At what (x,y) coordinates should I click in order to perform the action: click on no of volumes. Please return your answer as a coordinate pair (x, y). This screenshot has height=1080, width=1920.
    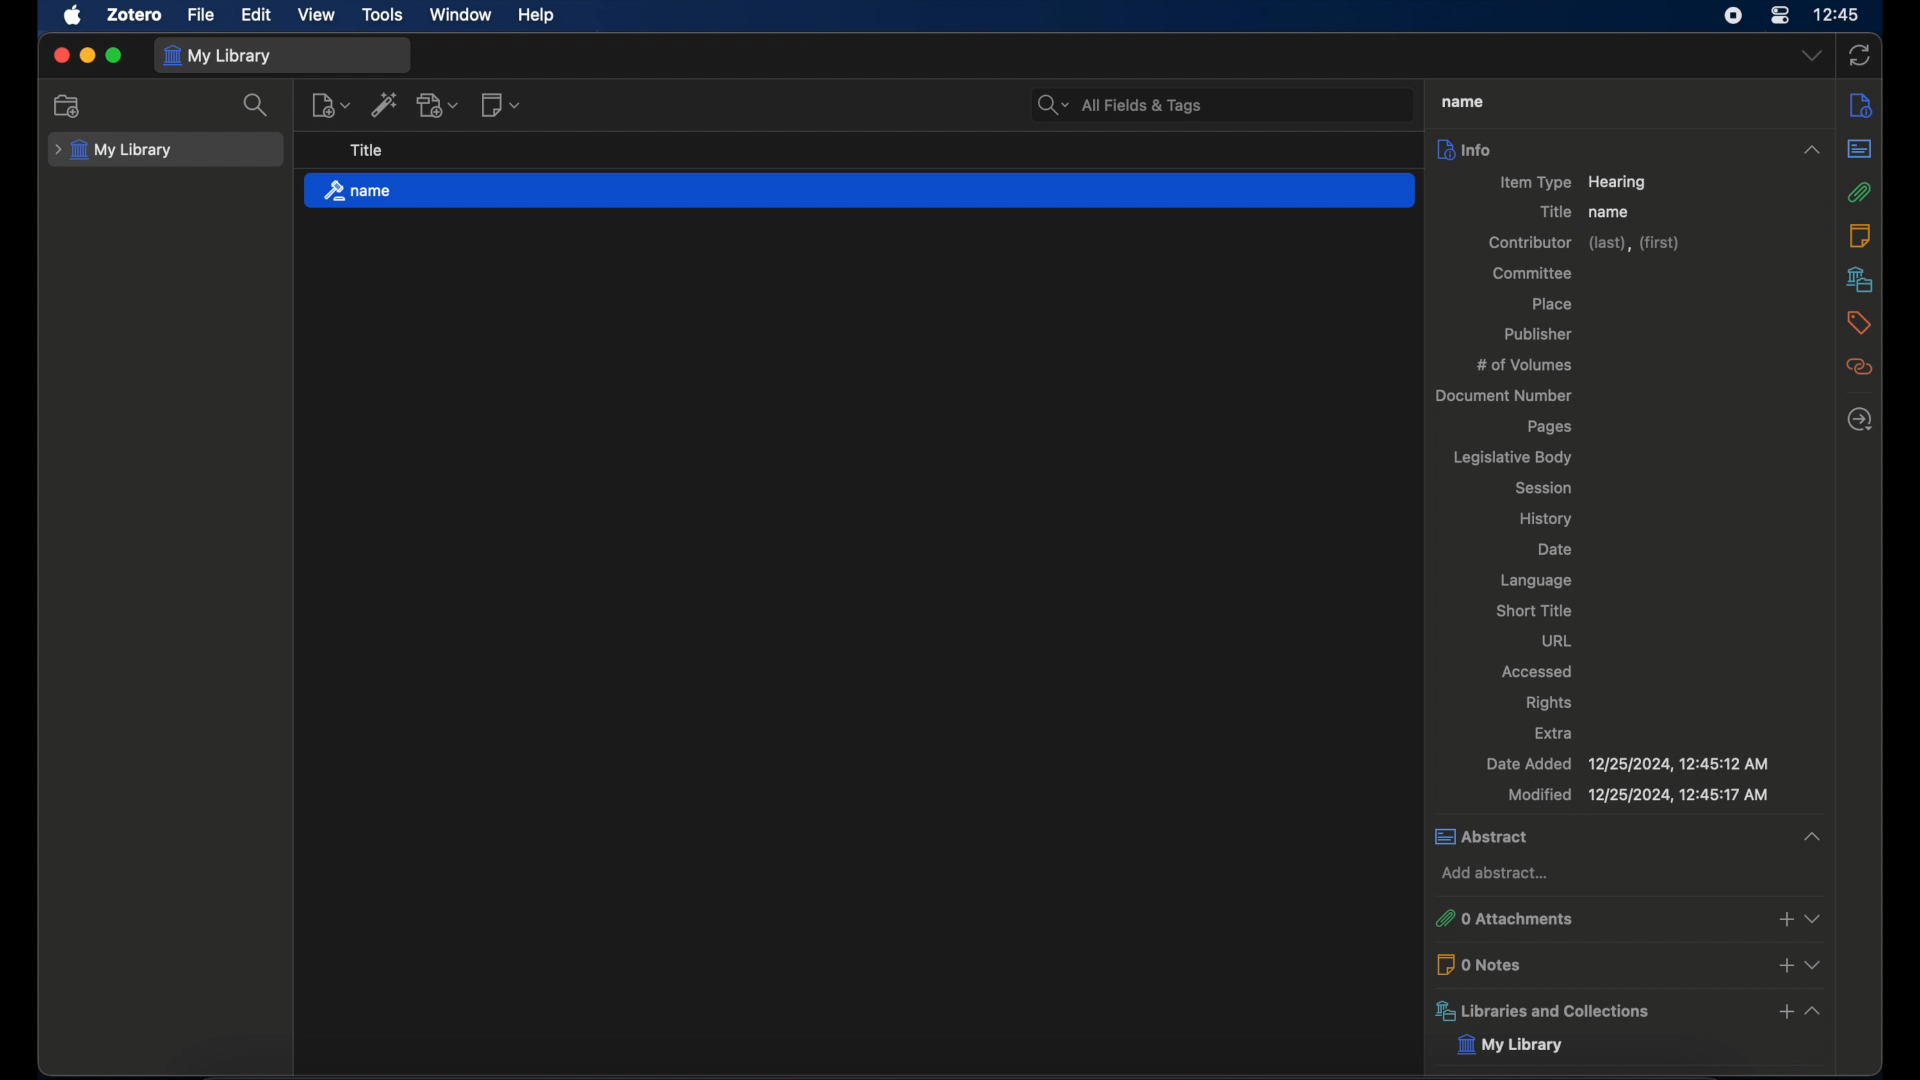
    Looking at the image, I should click on (1524, 364).